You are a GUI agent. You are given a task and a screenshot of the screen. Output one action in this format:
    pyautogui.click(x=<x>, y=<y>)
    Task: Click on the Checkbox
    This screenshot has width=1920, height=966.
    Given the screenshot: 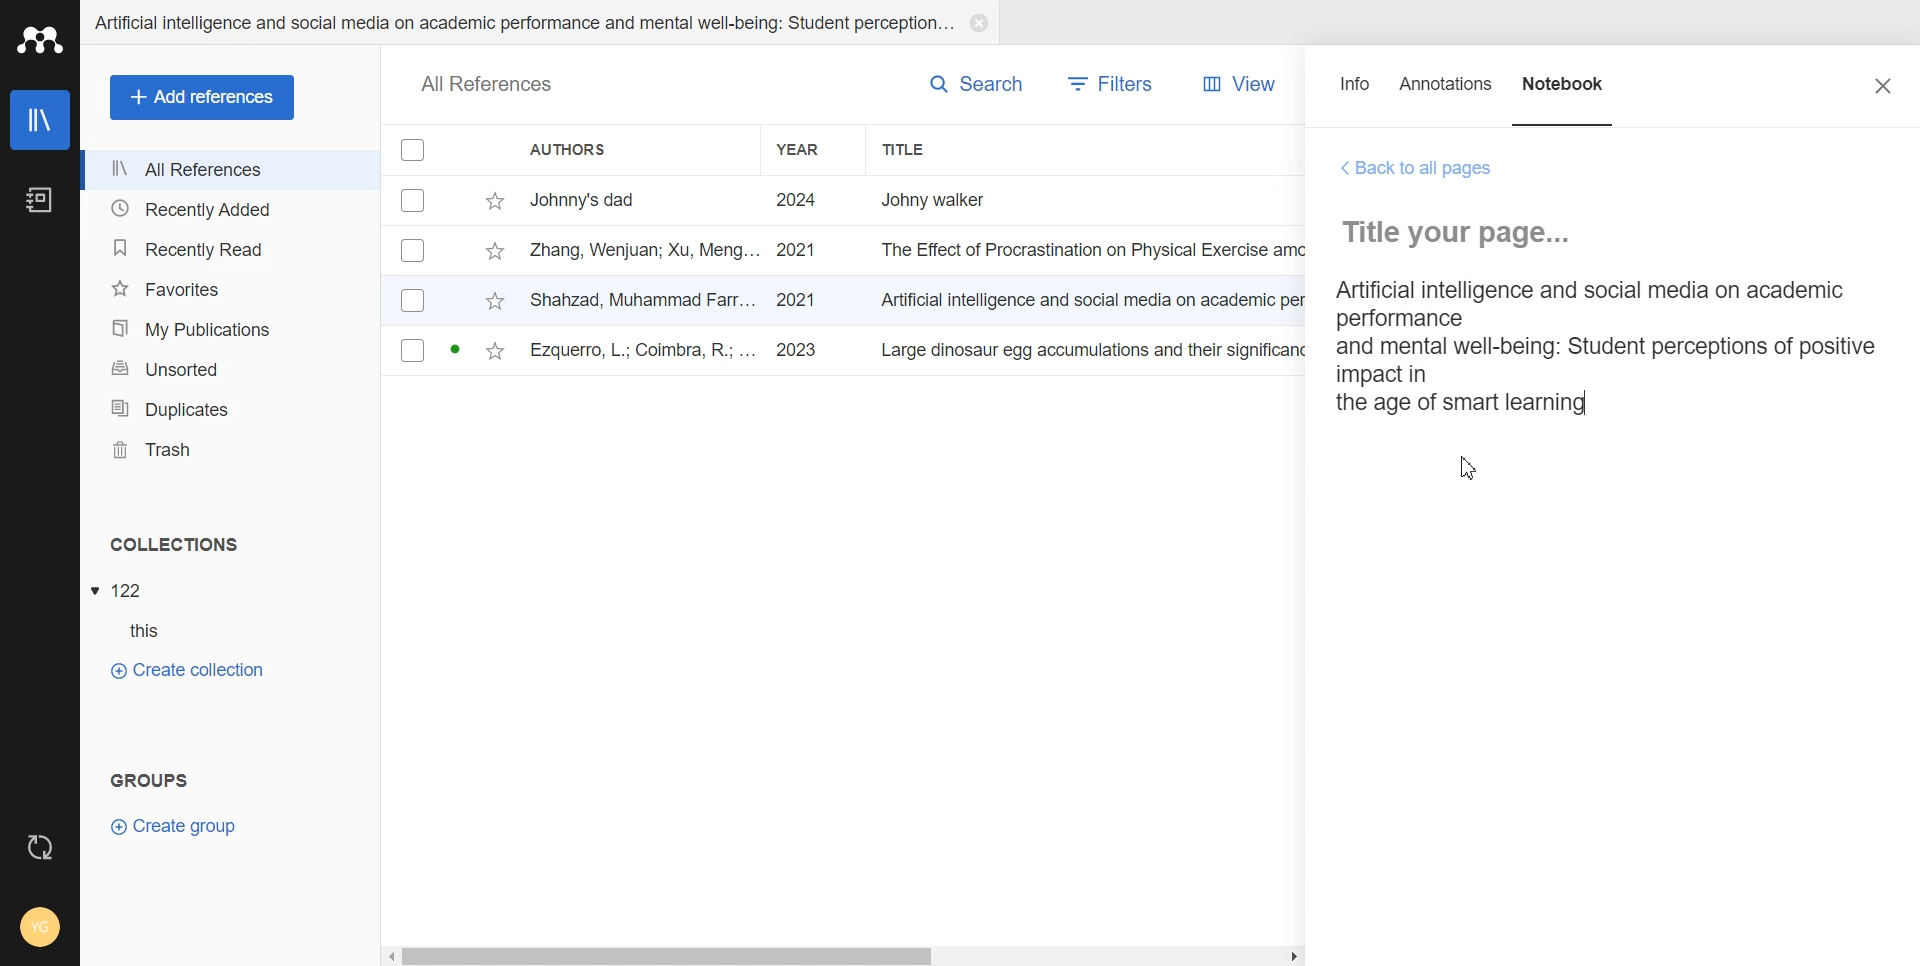 What is the action you would take?
    pyautogui.click(x=414, y=250)
    